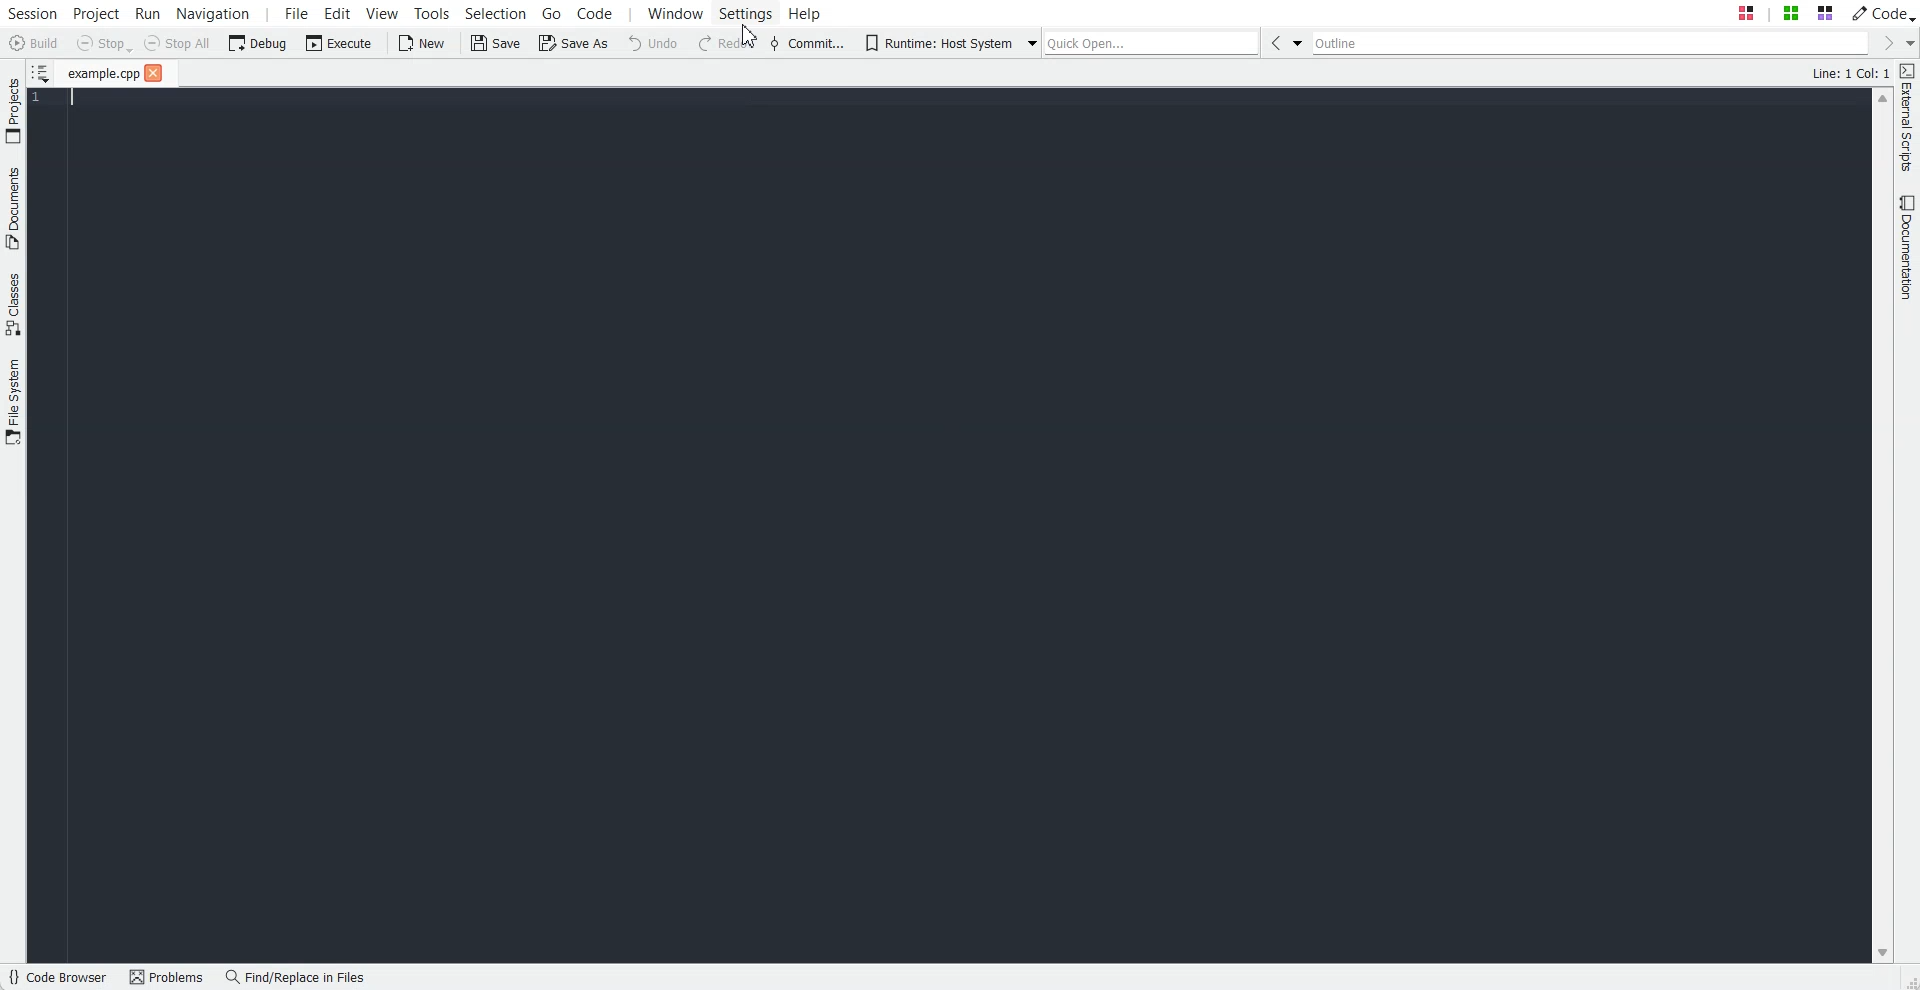  What do you see at coordinates (807, 43) in the screenshot?
I see `Commit` at bounding box center [807, 43].